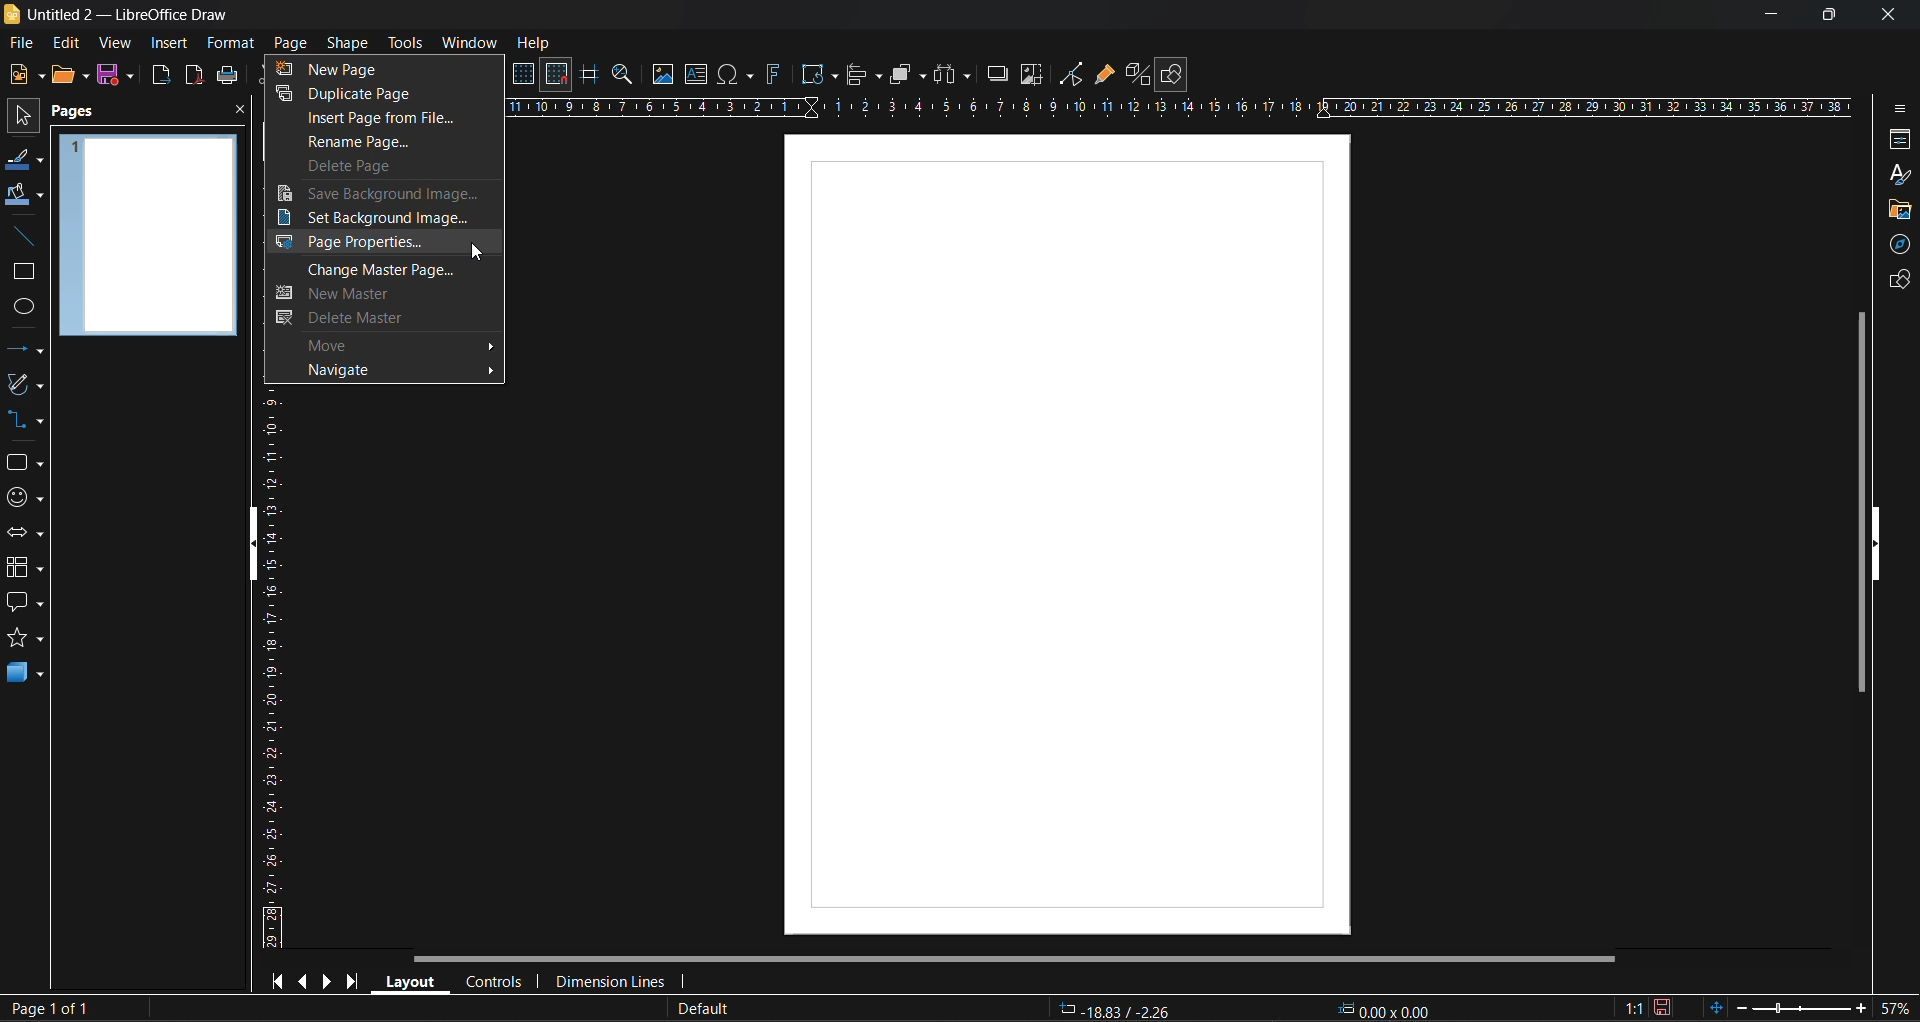  What do you see at coordinates (25, 531) in the screenshot?
I see `block arrows` at bounding box center [25, 531].